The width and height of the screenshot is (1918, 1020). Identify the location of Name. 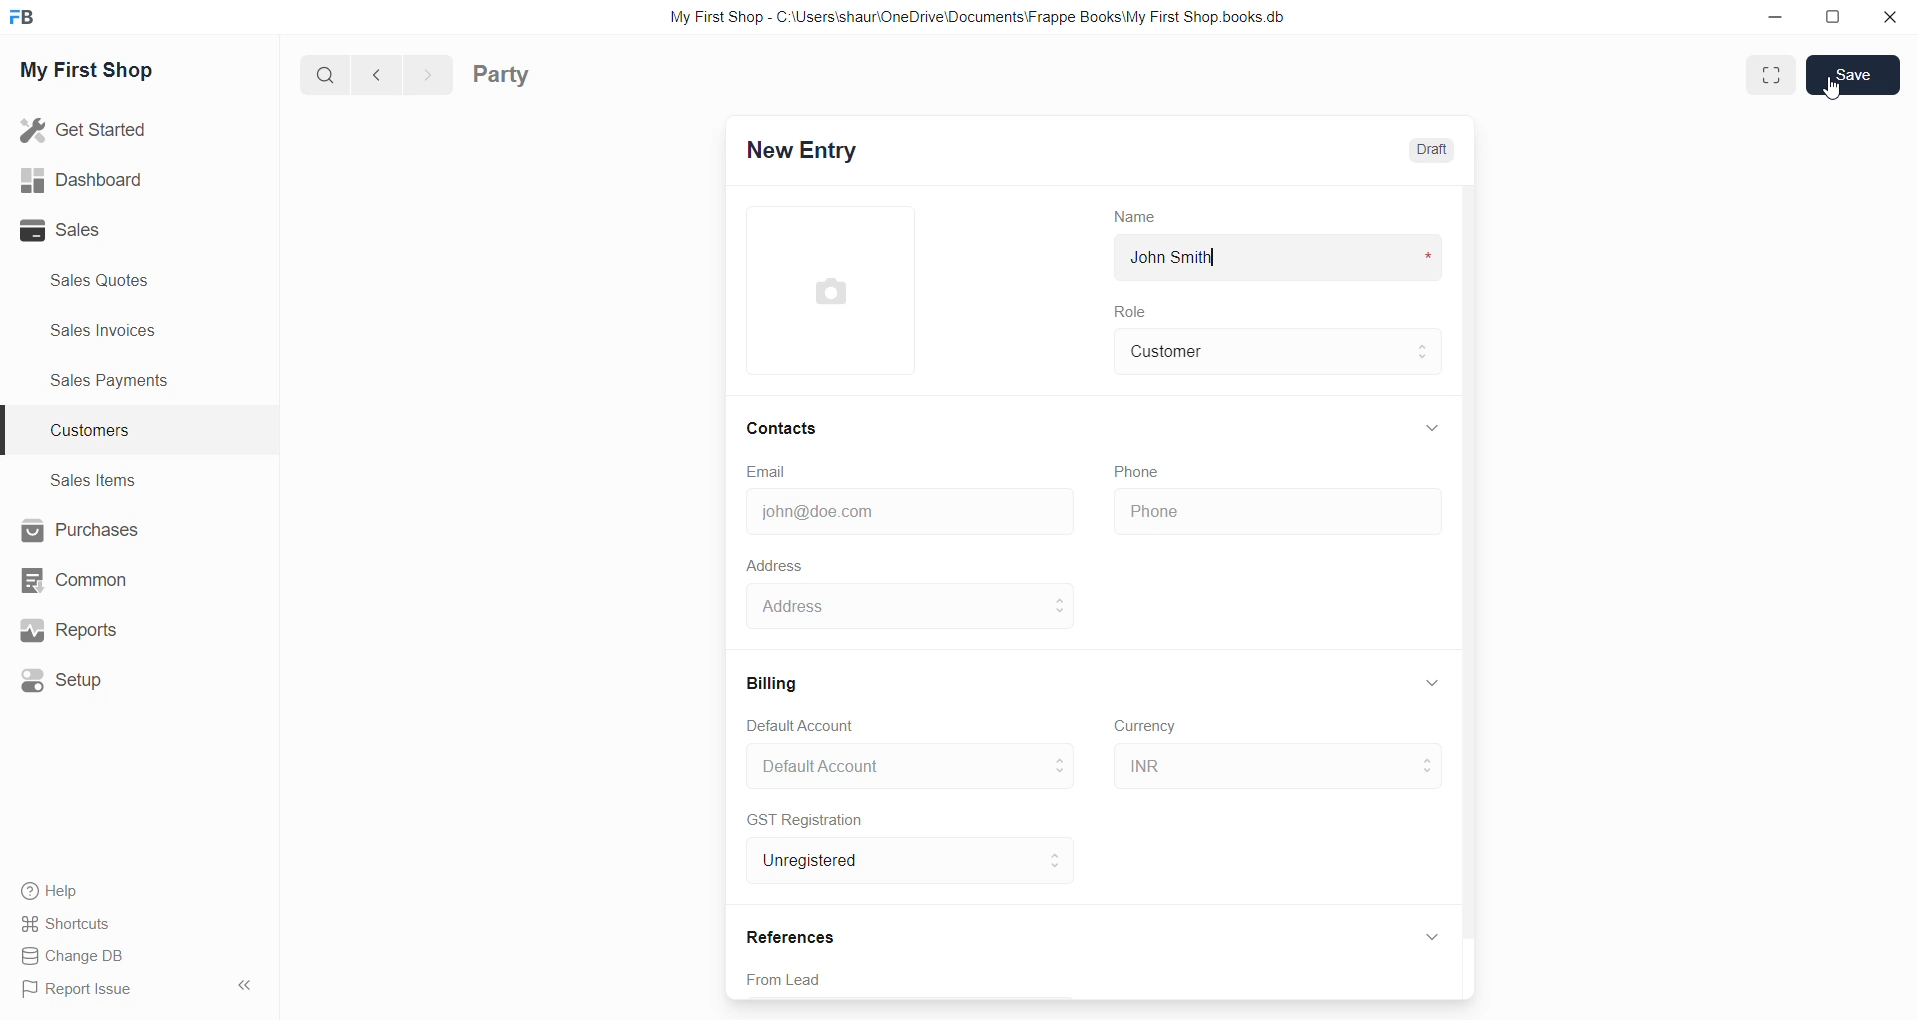
(1127, 215).